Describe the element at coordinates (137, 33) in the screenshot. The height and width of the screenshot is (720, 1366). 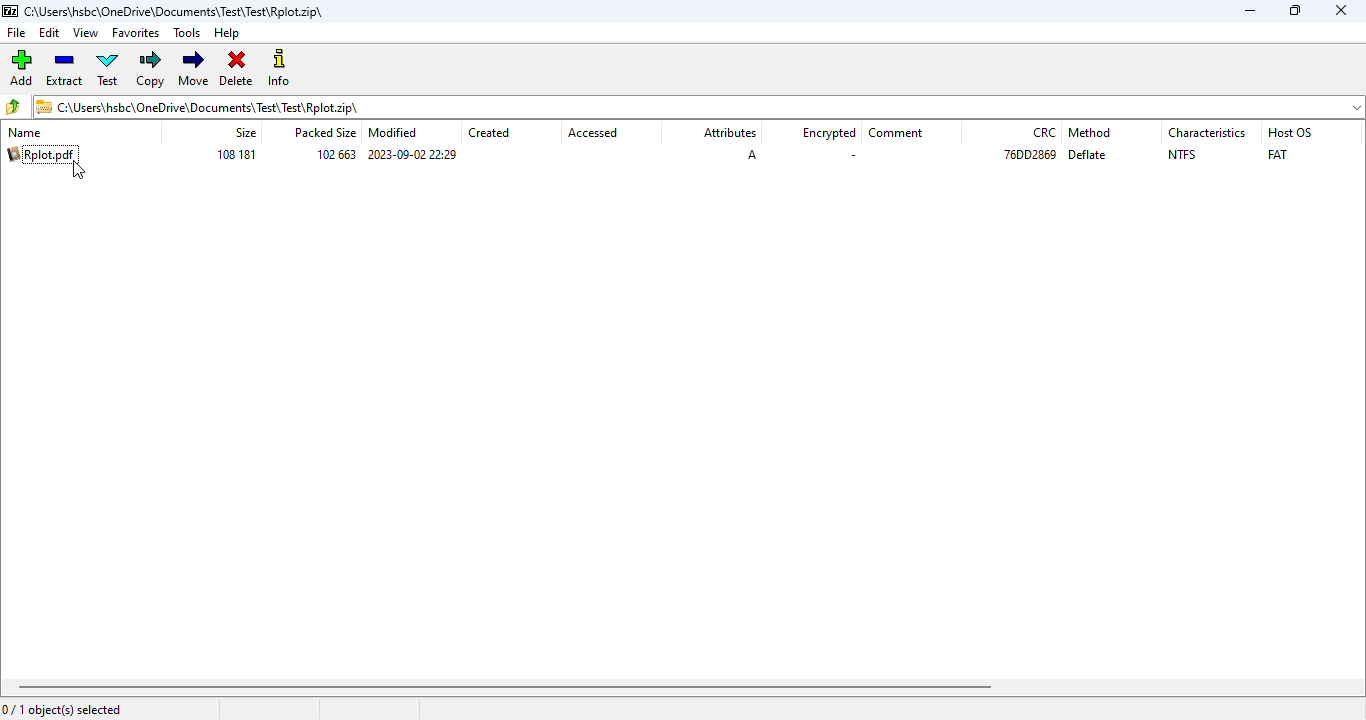
I see `favorites` at that location.